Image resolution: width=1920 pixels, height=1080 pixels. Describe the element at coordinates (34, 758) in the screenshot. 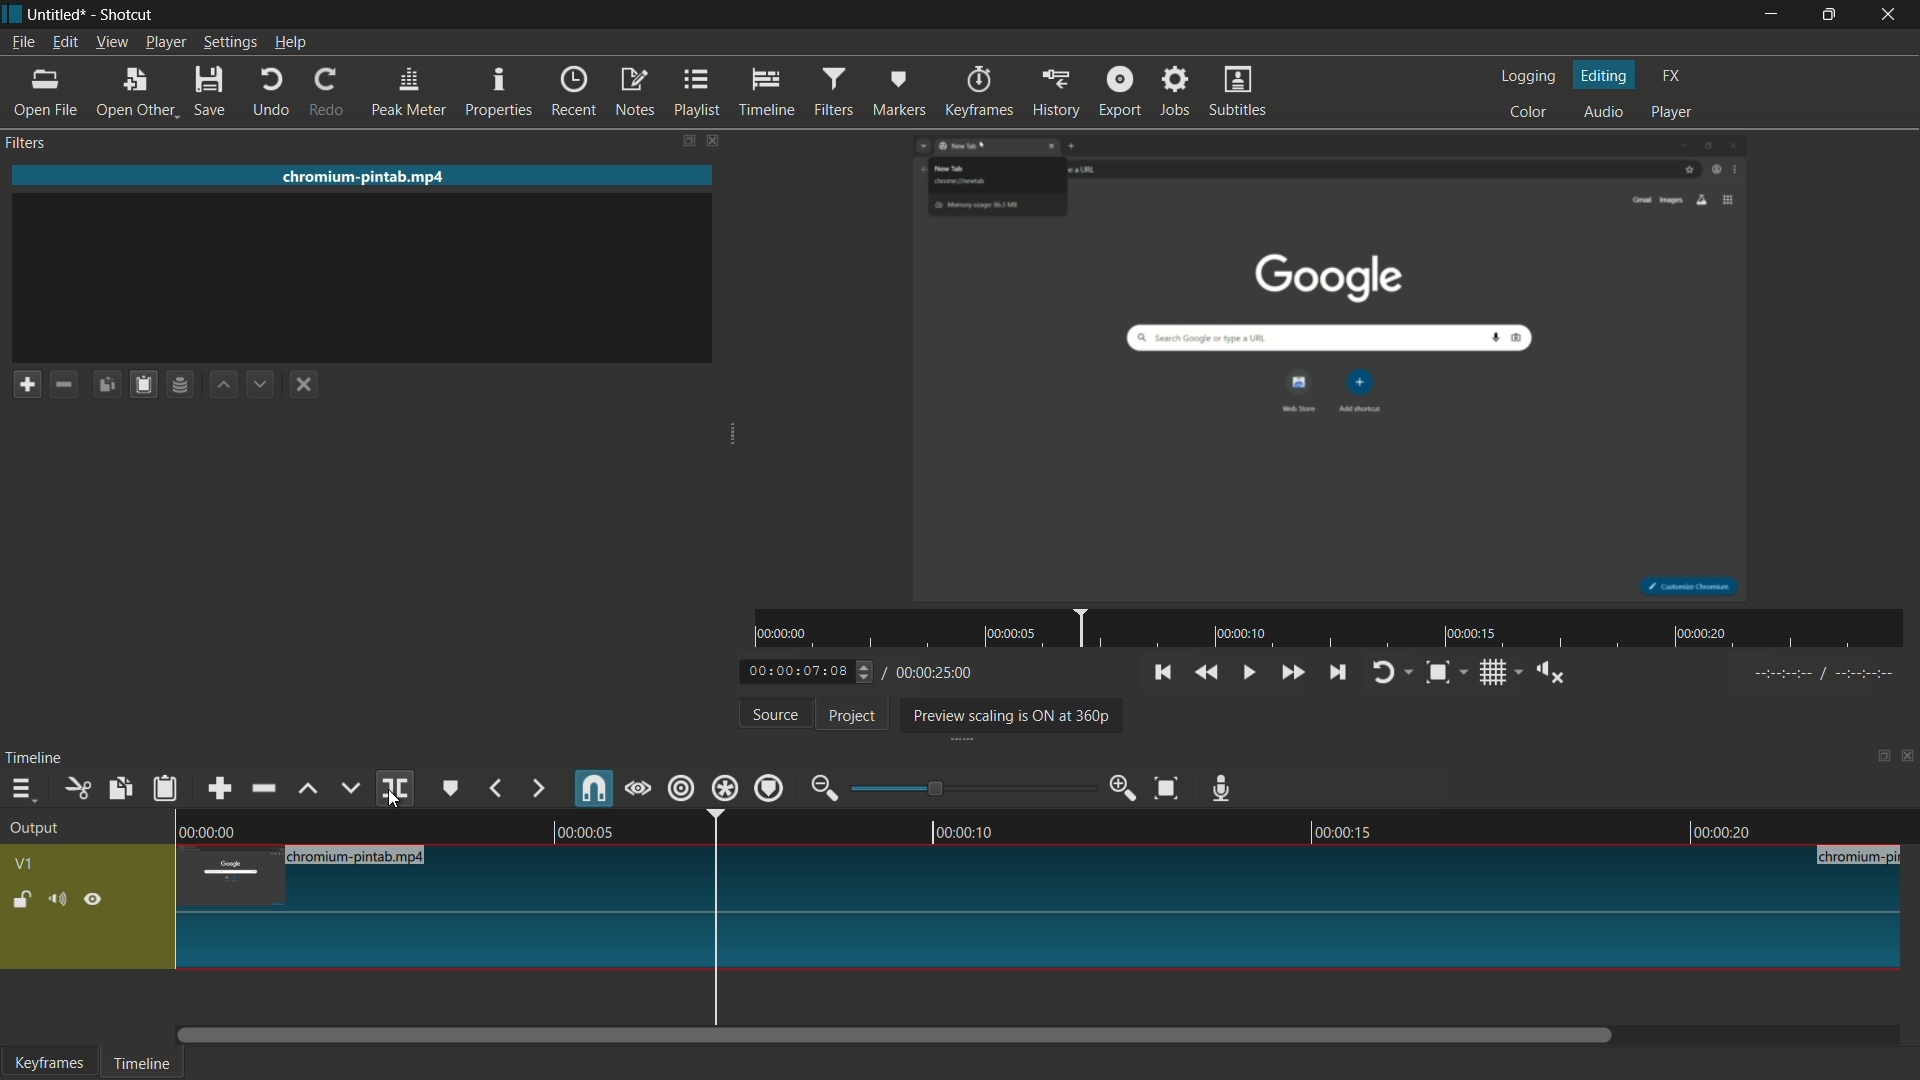

I see `timeline` at that location.